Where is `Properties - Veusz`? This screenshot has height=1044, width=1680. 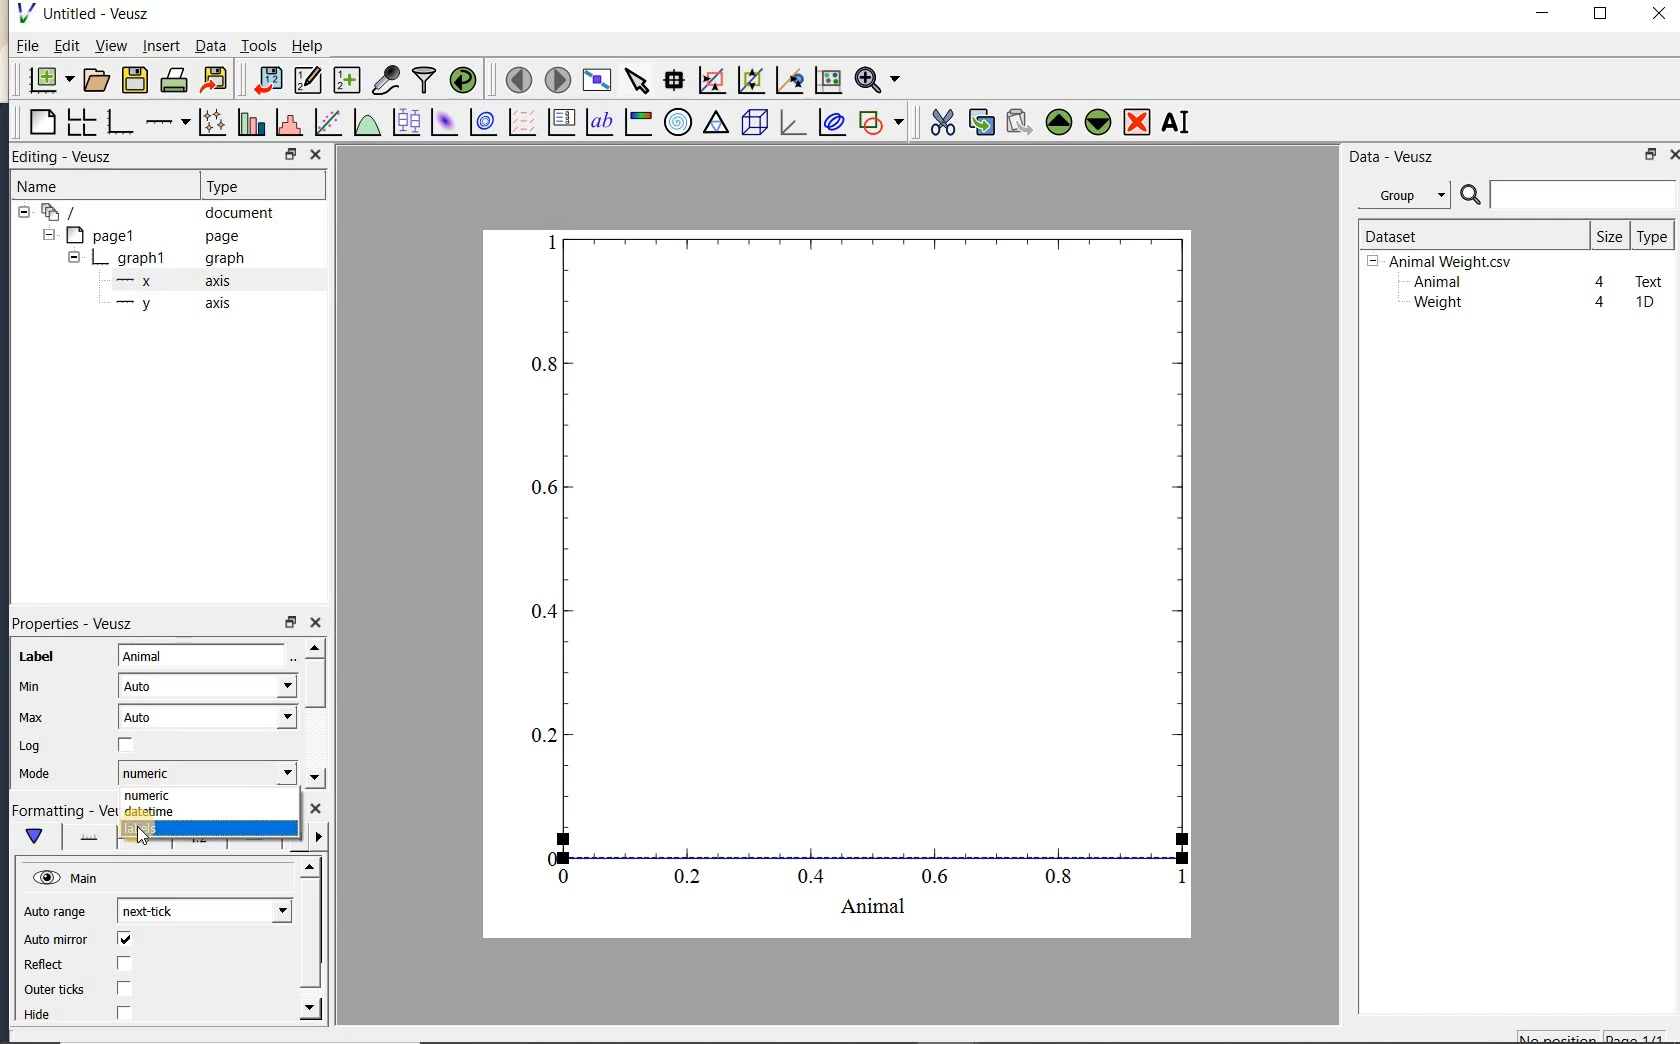
Properties - Veusz is located at coordinates (79, 623).